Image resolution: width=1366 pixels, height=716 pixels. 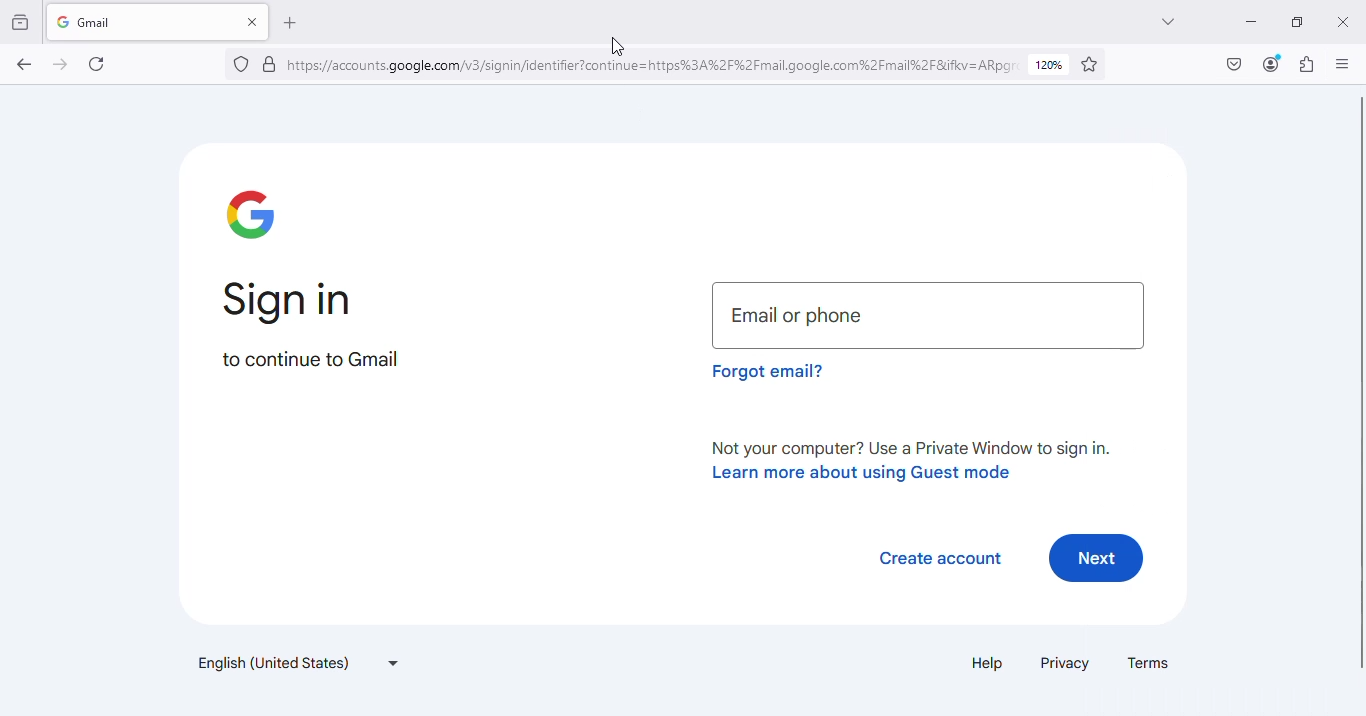 What do you see at coordinates (941, 558) in the screenshot?
I see `create account` at bounding box center [941, 558].